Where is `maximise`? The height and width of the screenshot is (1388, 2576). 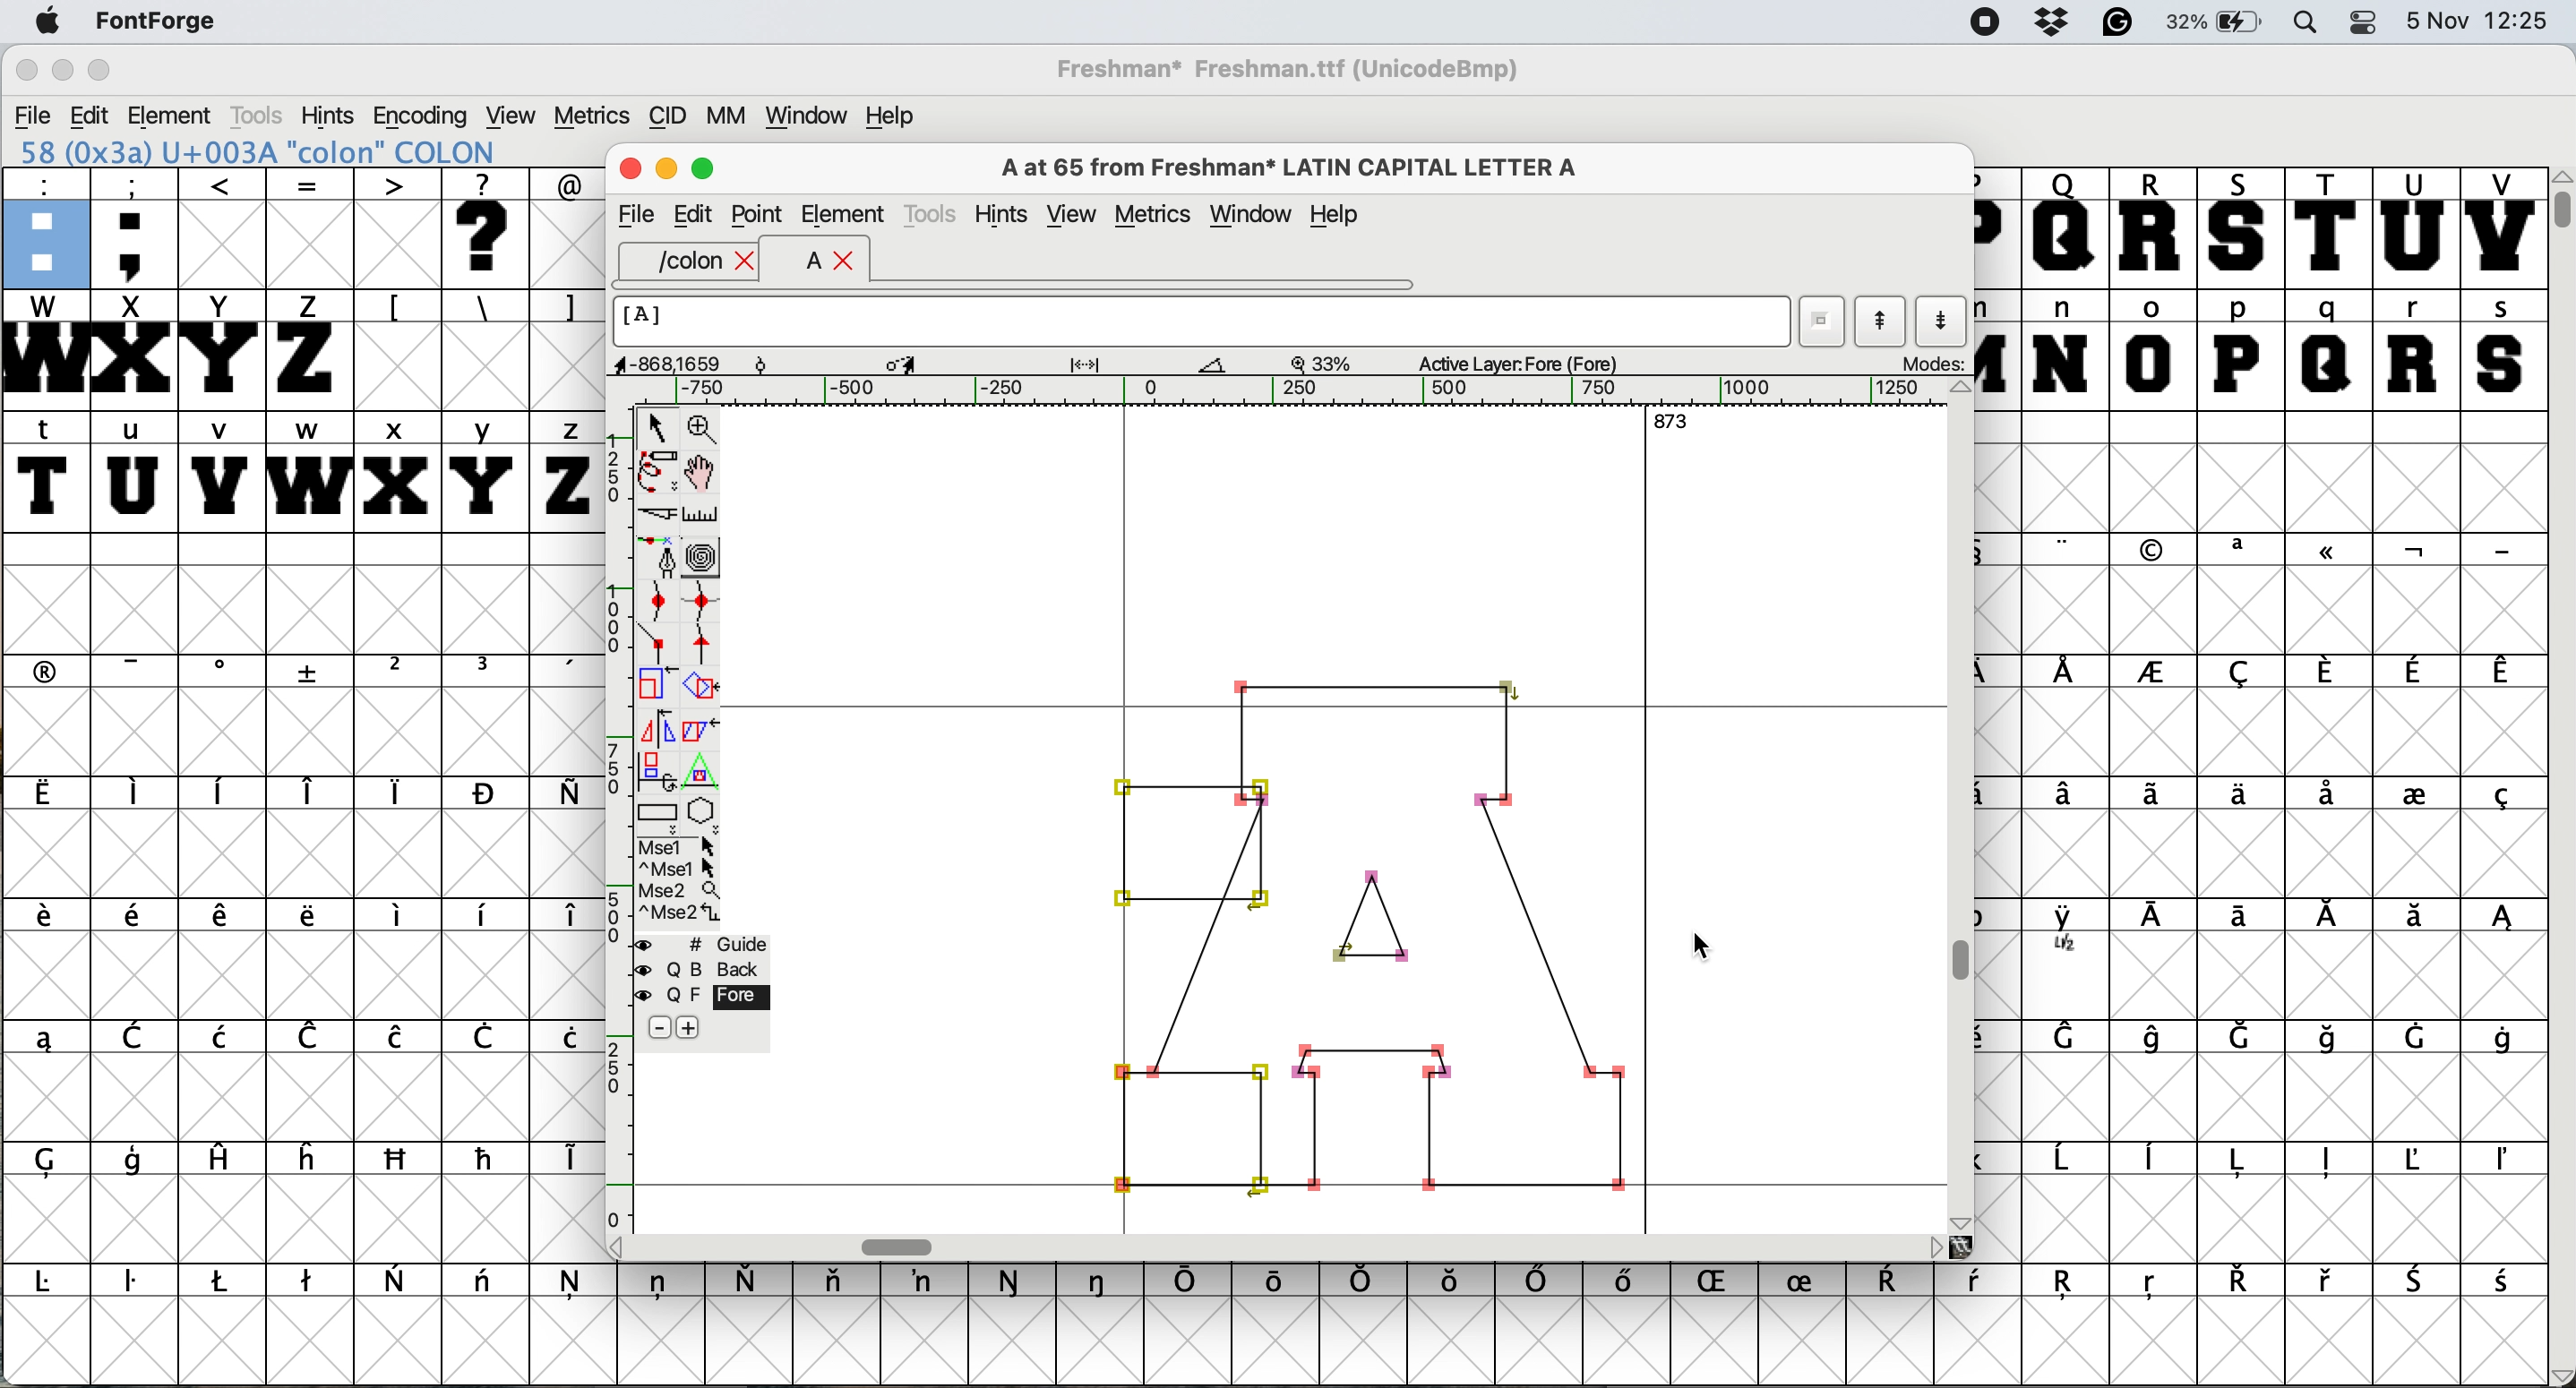 maximise is located at coordinates (104, 68).